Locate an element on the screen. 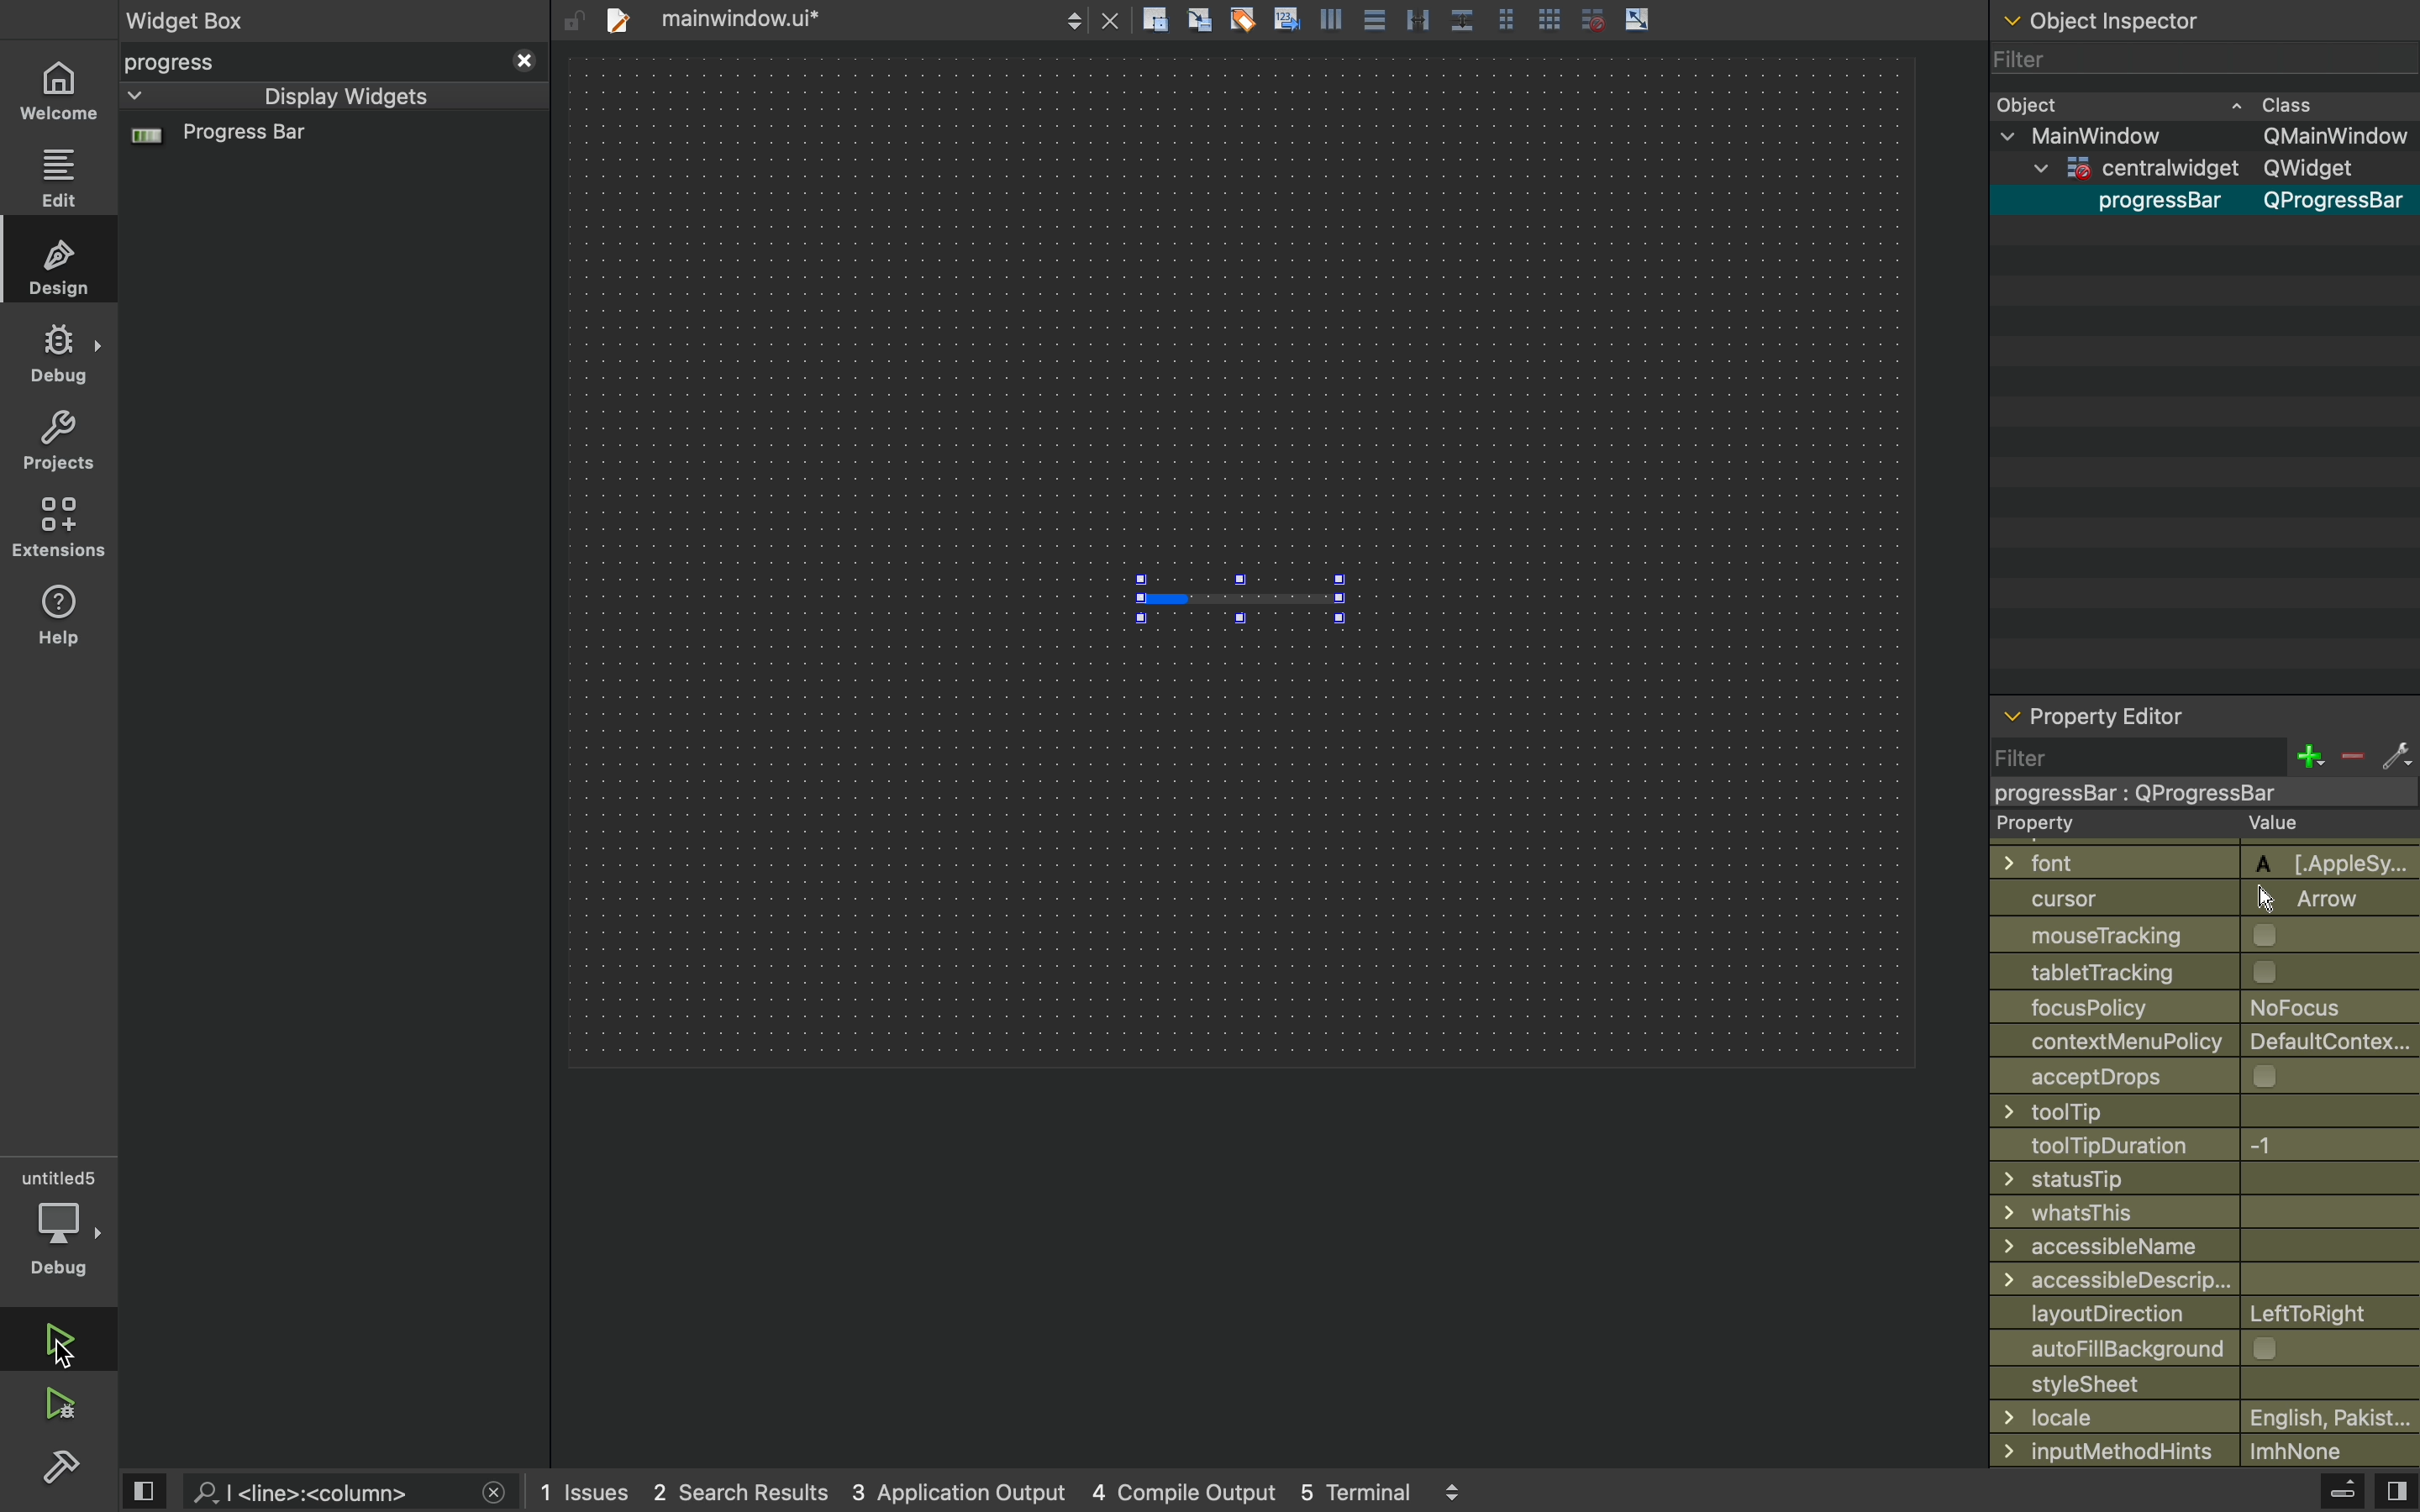 The image size is (2420, 1512). cursor is located at coordinates (2194, 898).